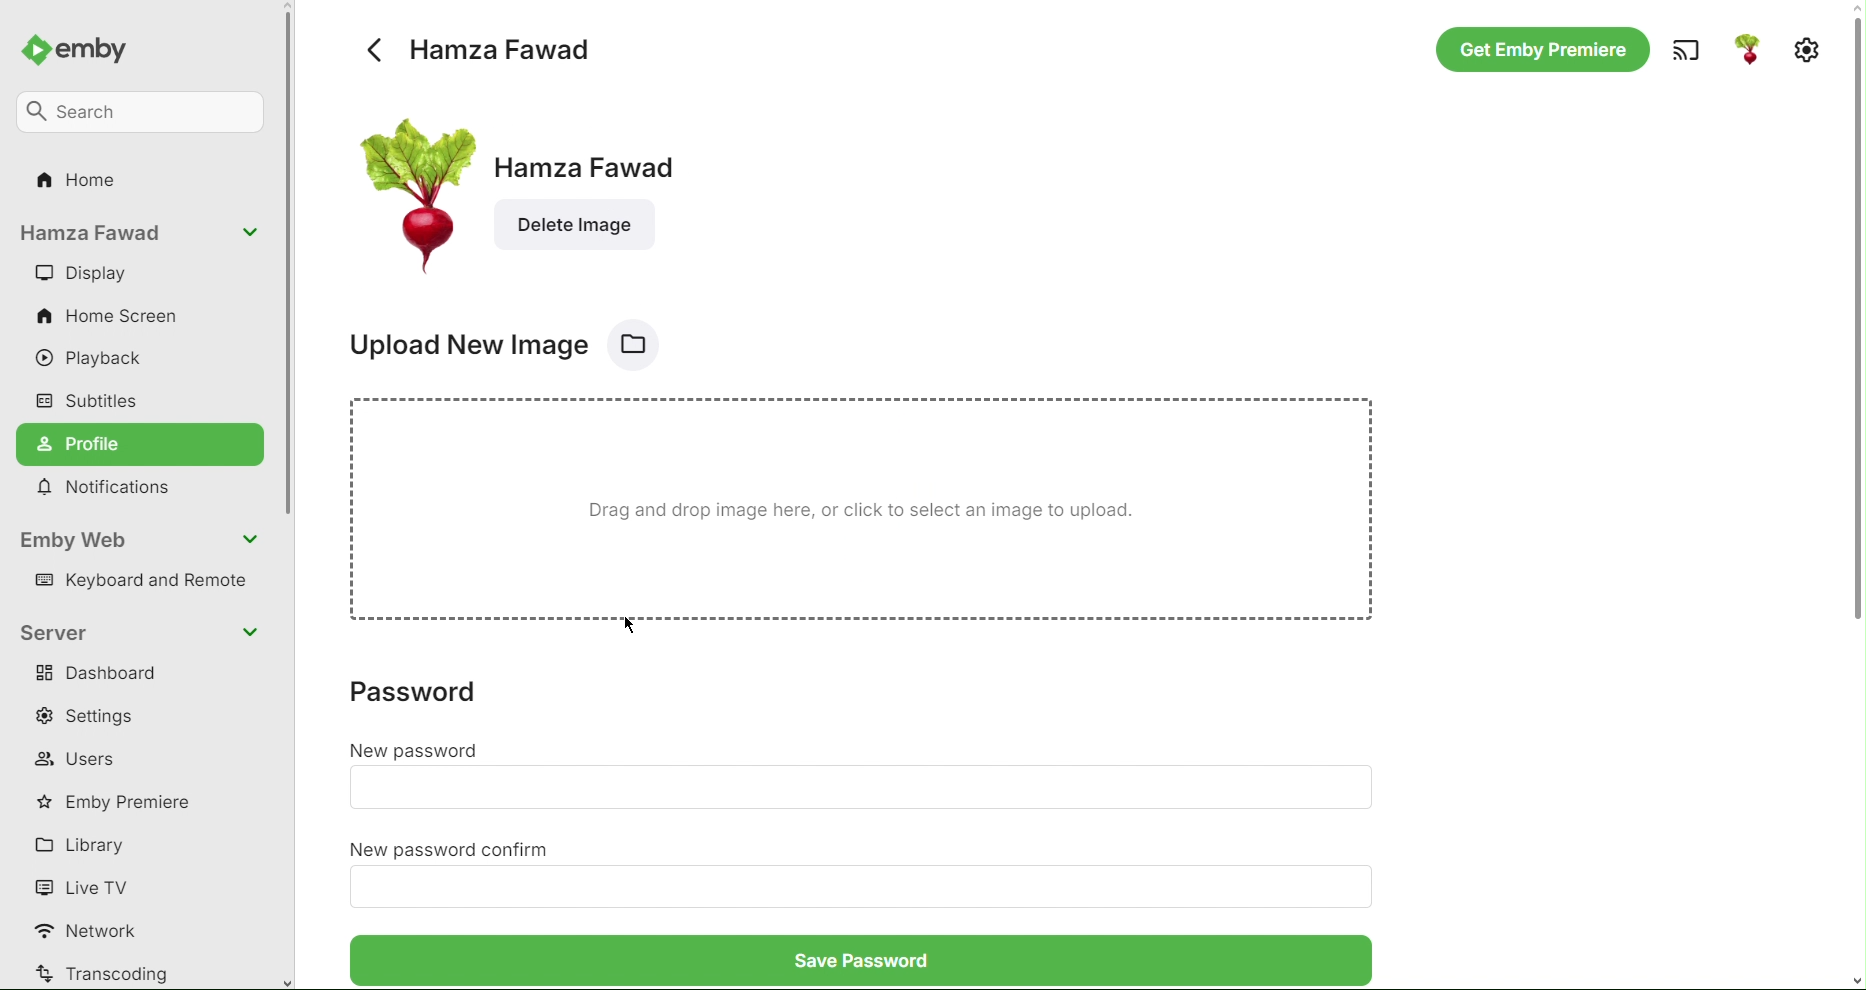 The height and width of the screenshot is (990, 1866). What do you see at coordinates (861, 787) in the screenshot?
I see `New Password` at bounding box center [861, 787].